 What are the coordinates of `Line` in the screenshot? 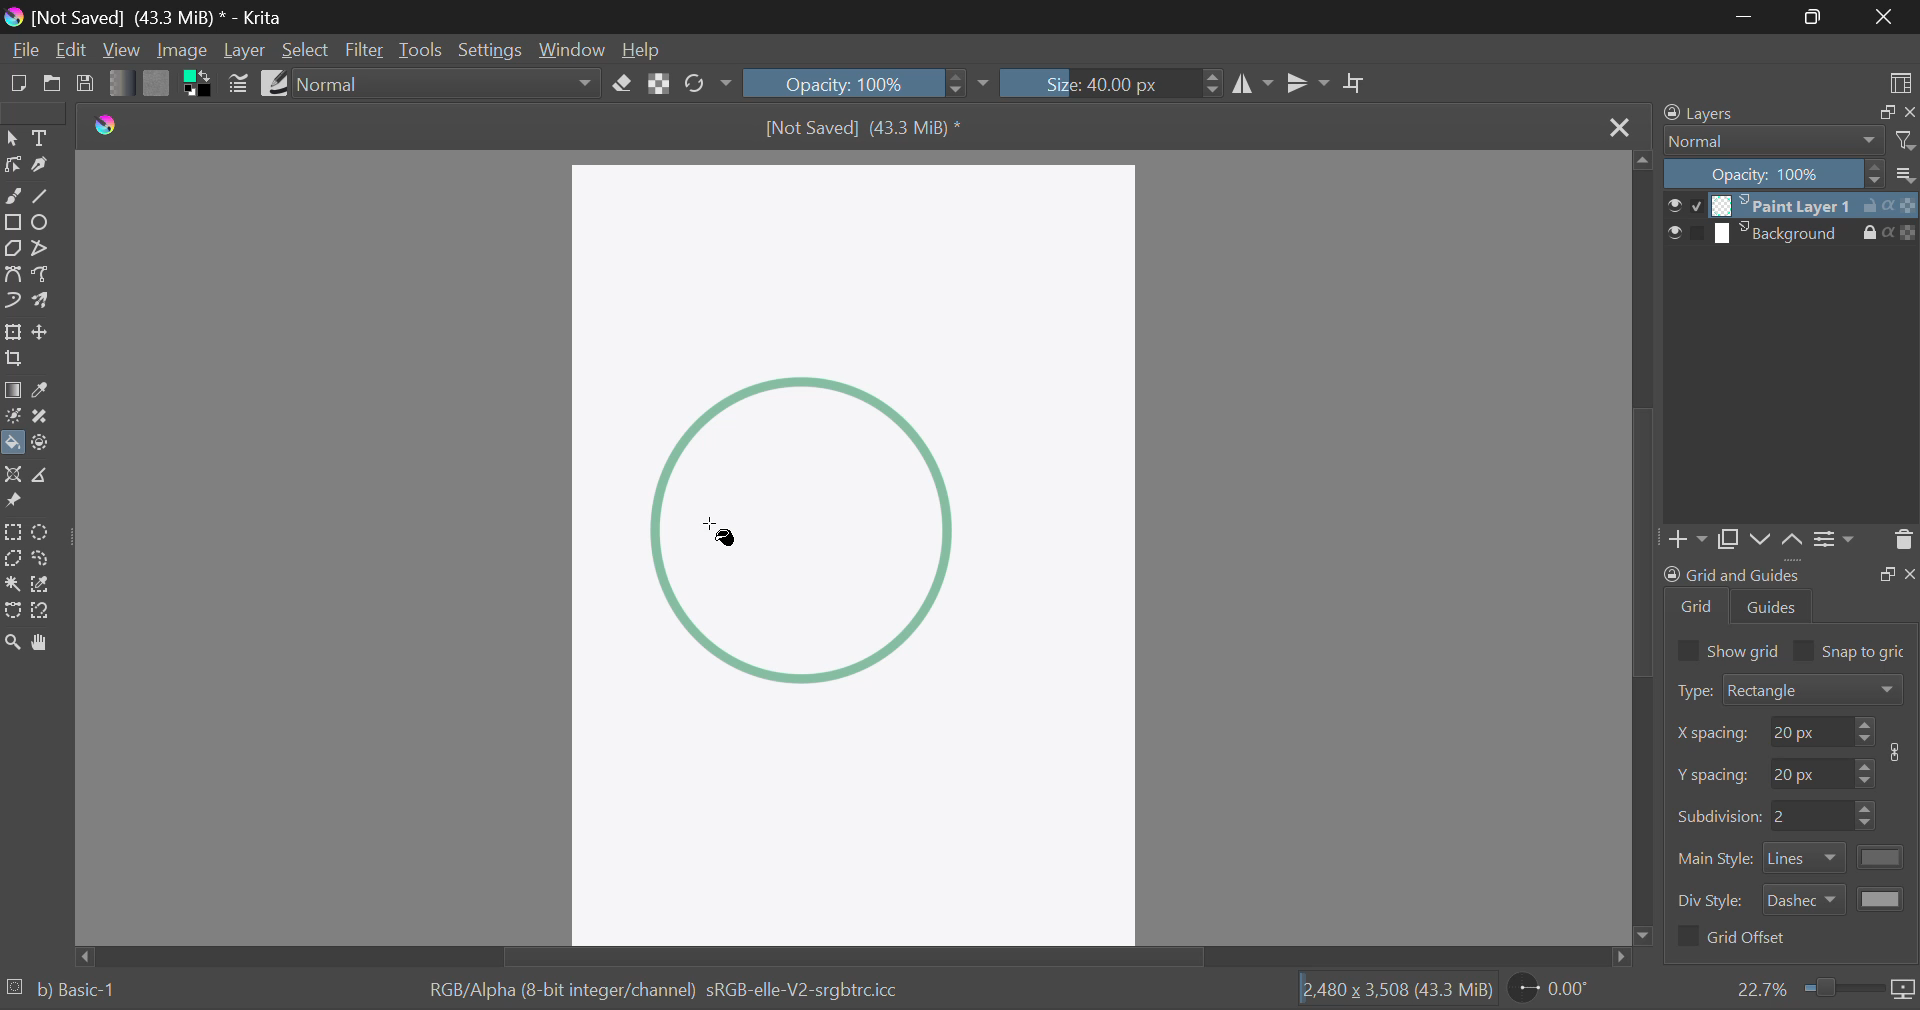 It's located at (41, 193).